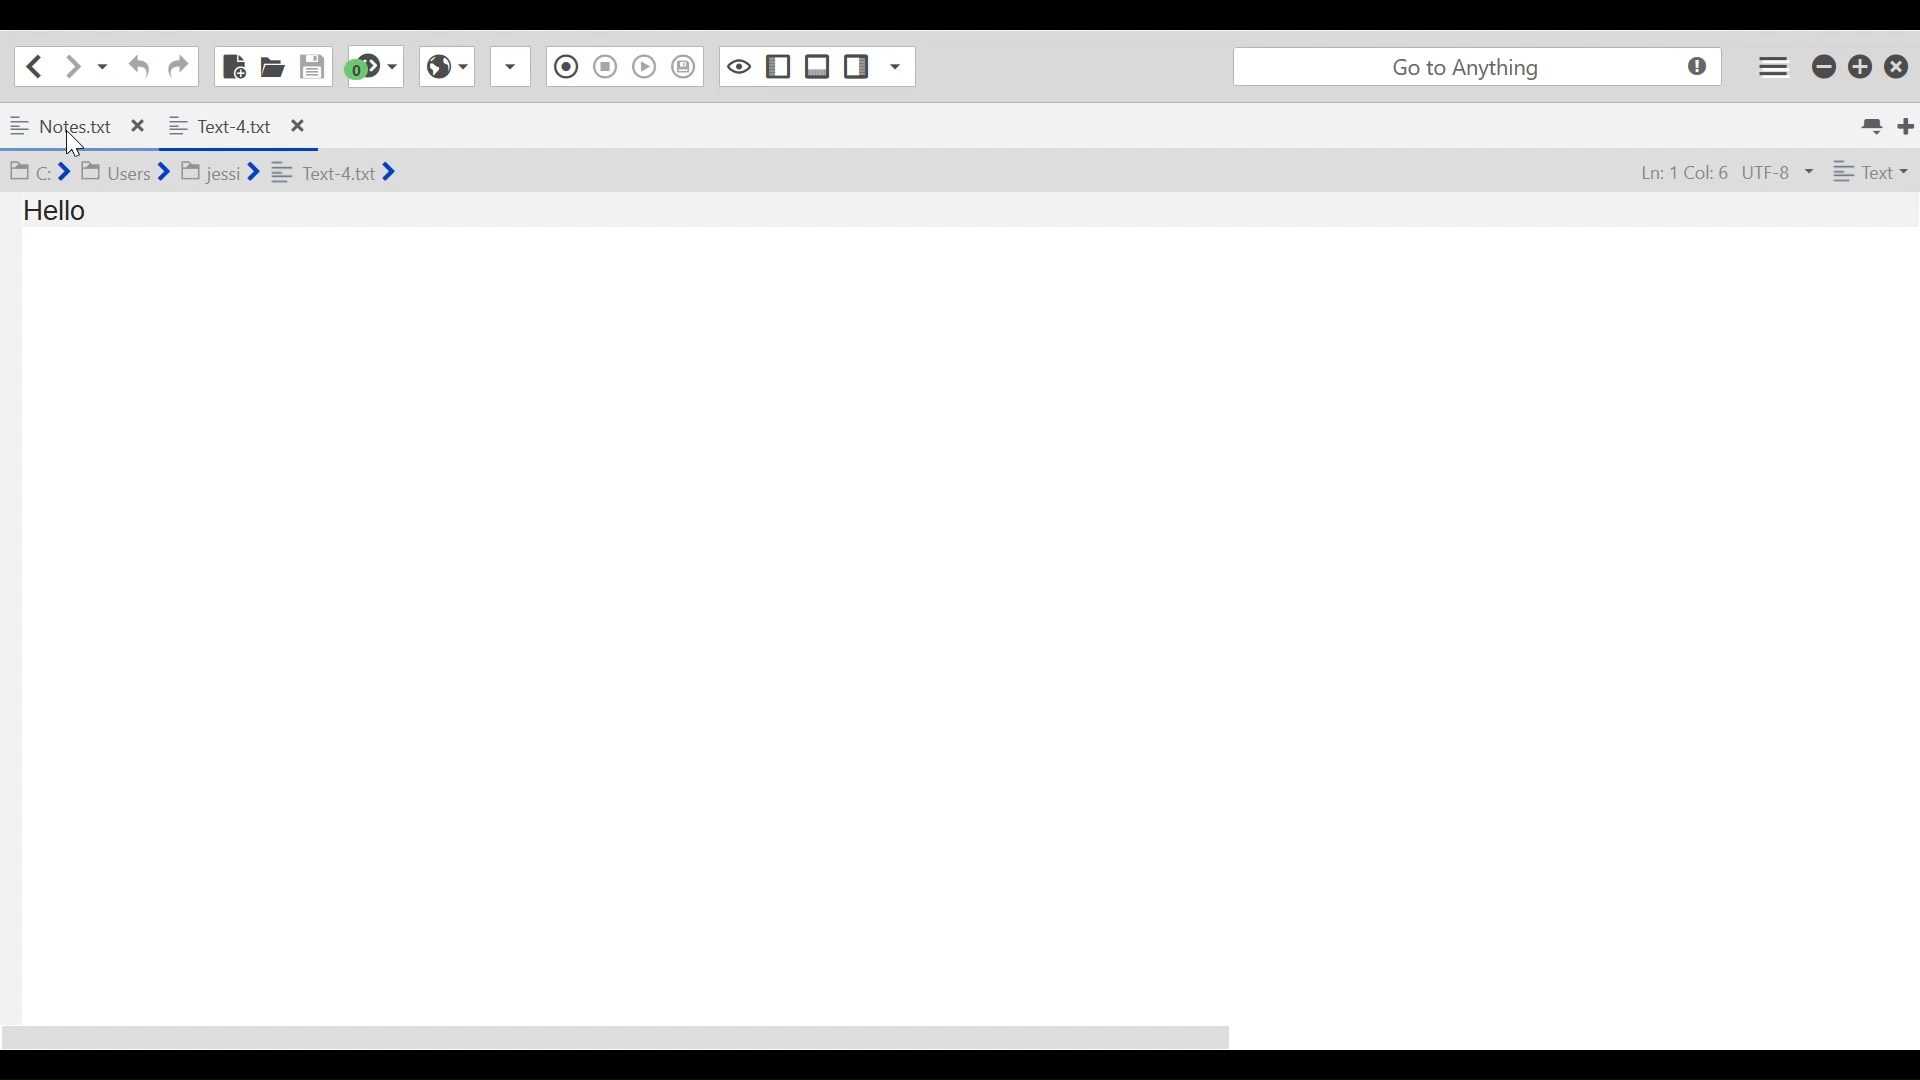 Image resolution: width=1920 pixels, height=1080 pixels. I want to click on New Tab, so click(1906, 123).